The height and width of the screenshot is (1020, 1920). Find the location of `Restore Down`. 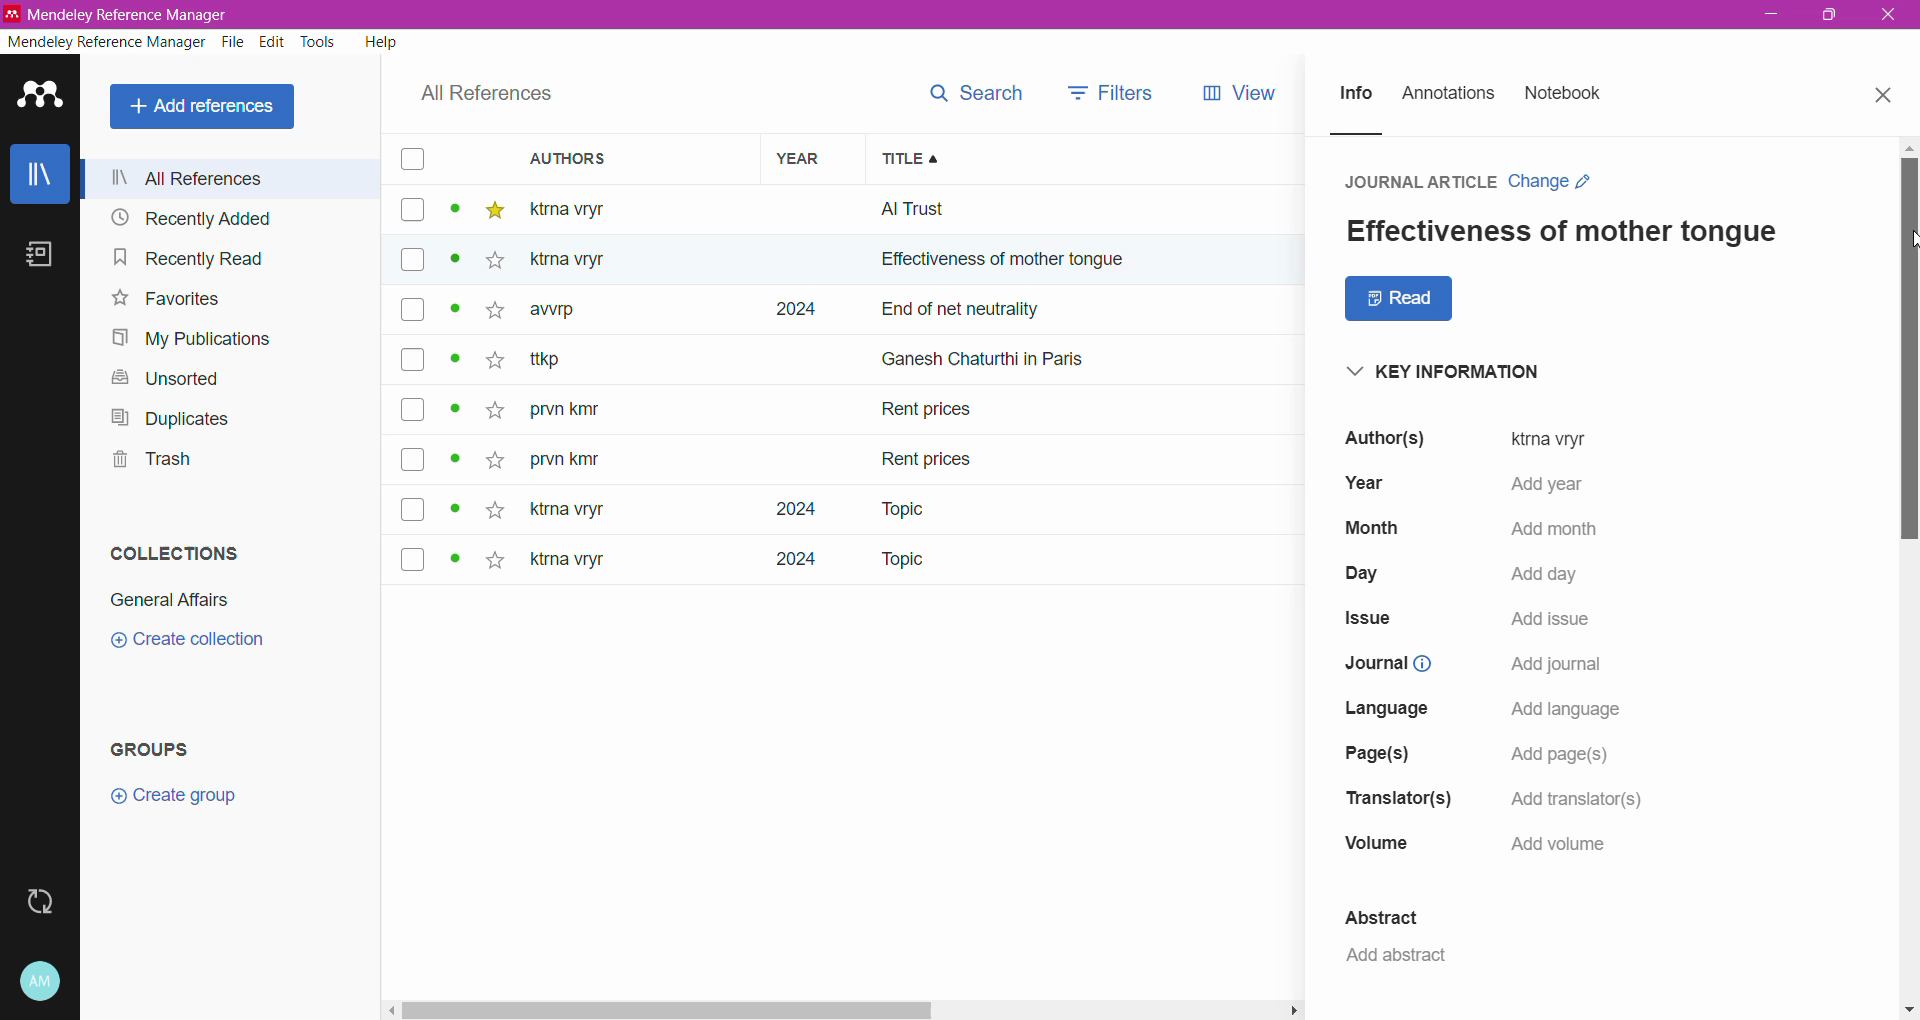

Restore Down is located at coordinates (1829, 13).